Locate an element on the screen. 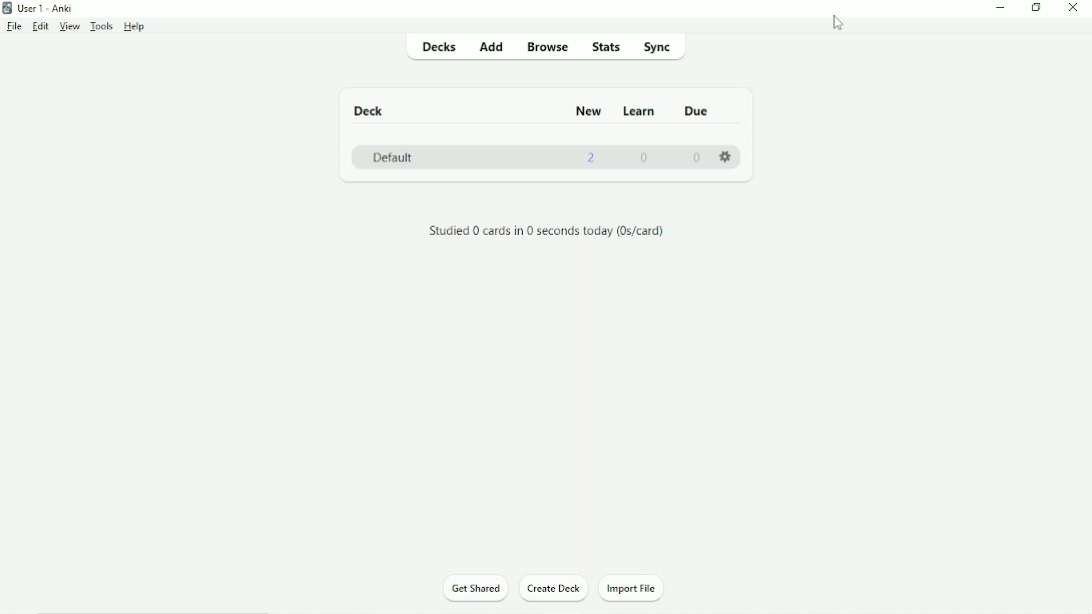 Image resolution: width=1092 pixels, height=614 pixels. Close is located at coordinates (1074, 8).